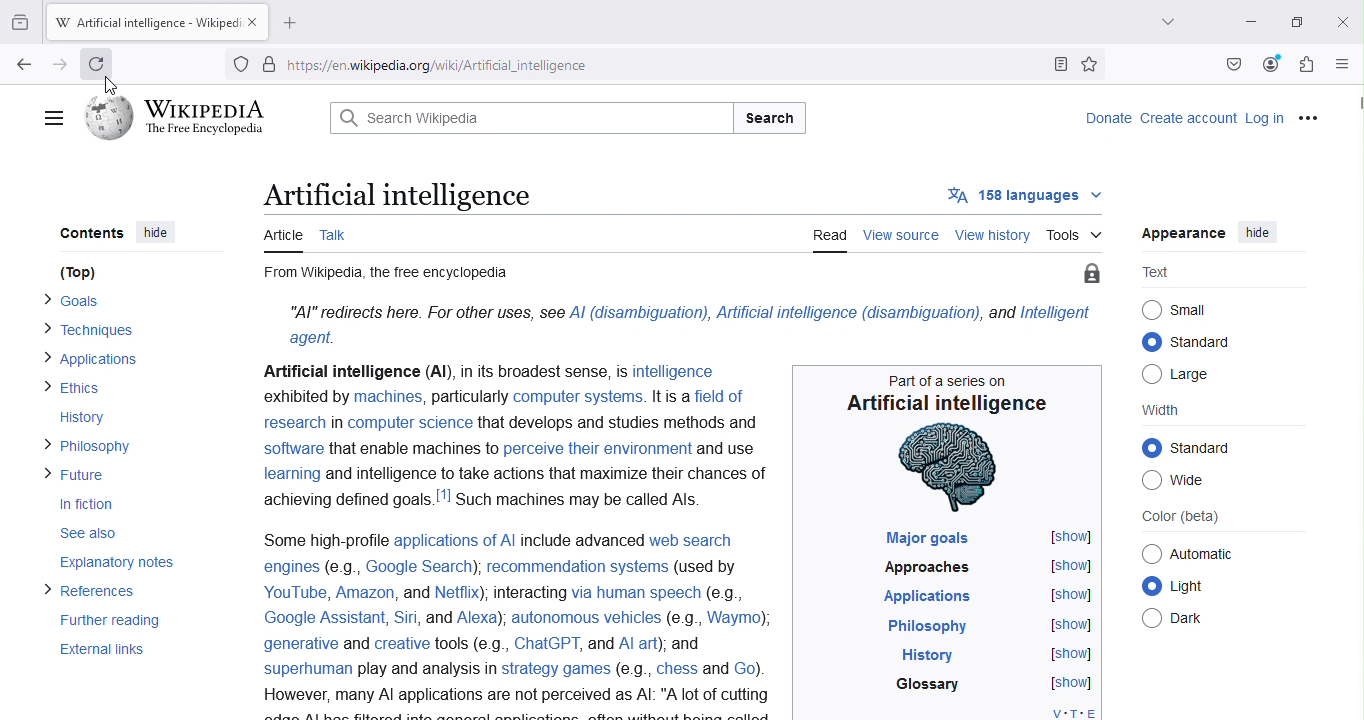  What do you see at coordinates (479, 619) in the screenshot?
I see `| Alexa)` at bounding box center [479, 619].